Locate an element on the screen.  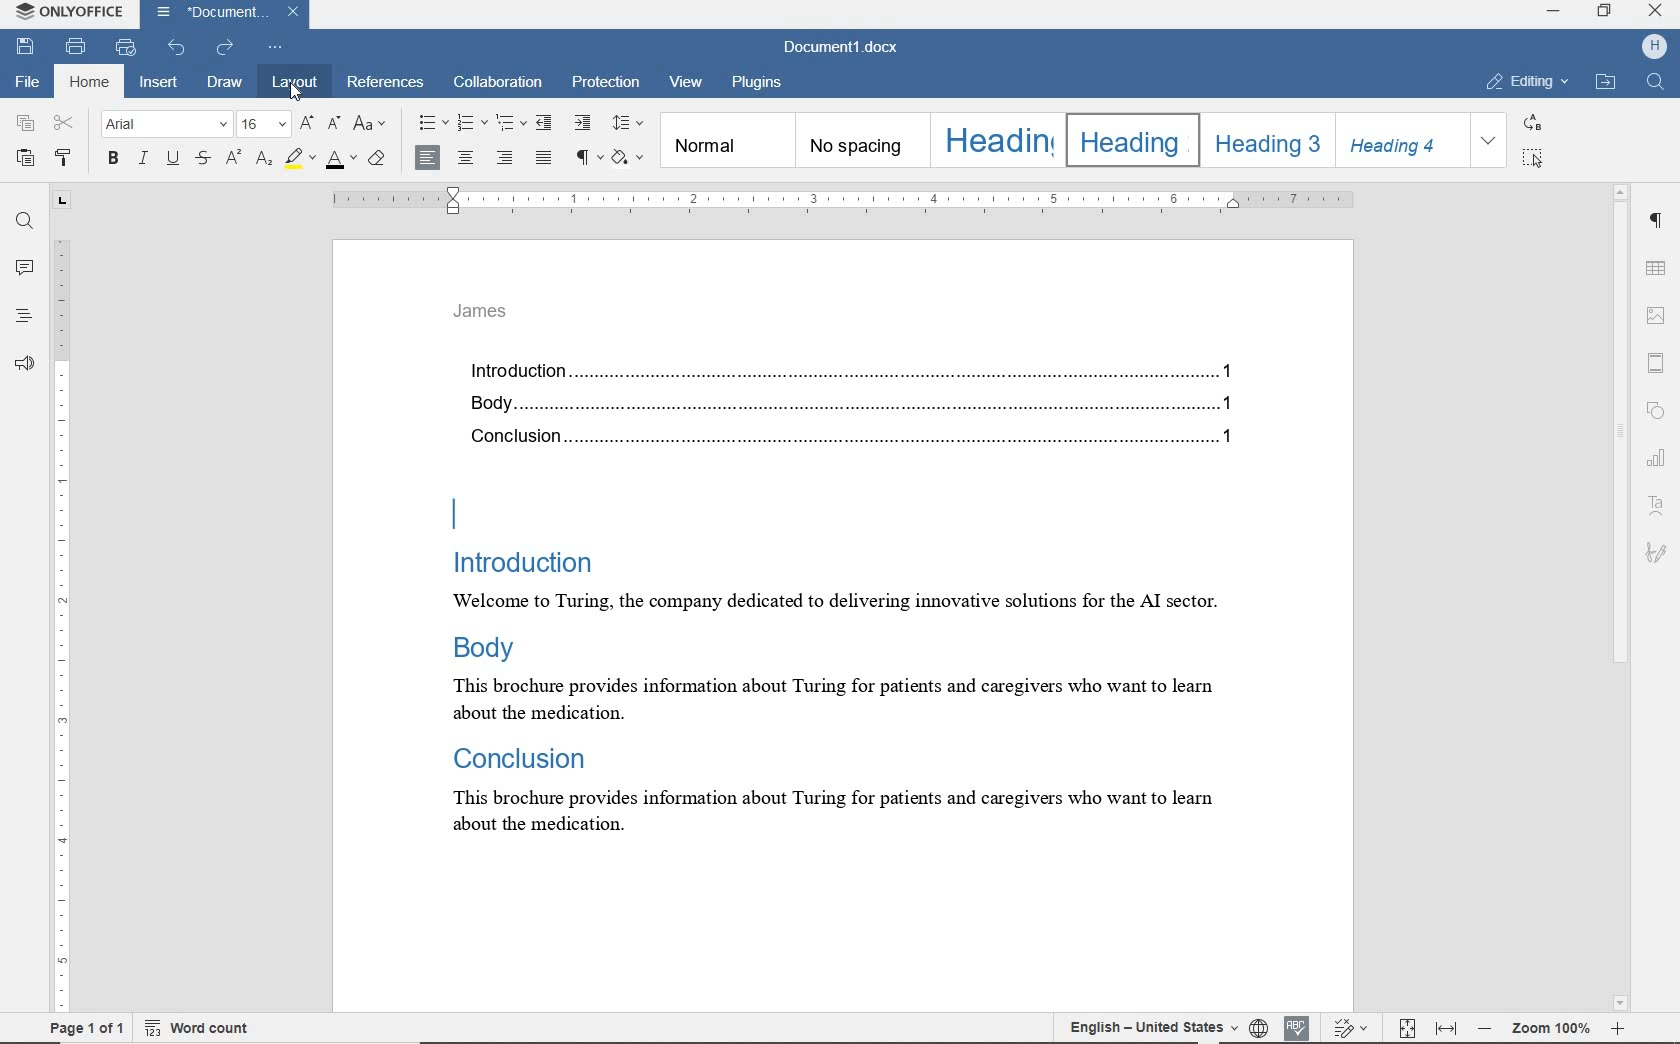
protection is located at coordinates (605, 81).